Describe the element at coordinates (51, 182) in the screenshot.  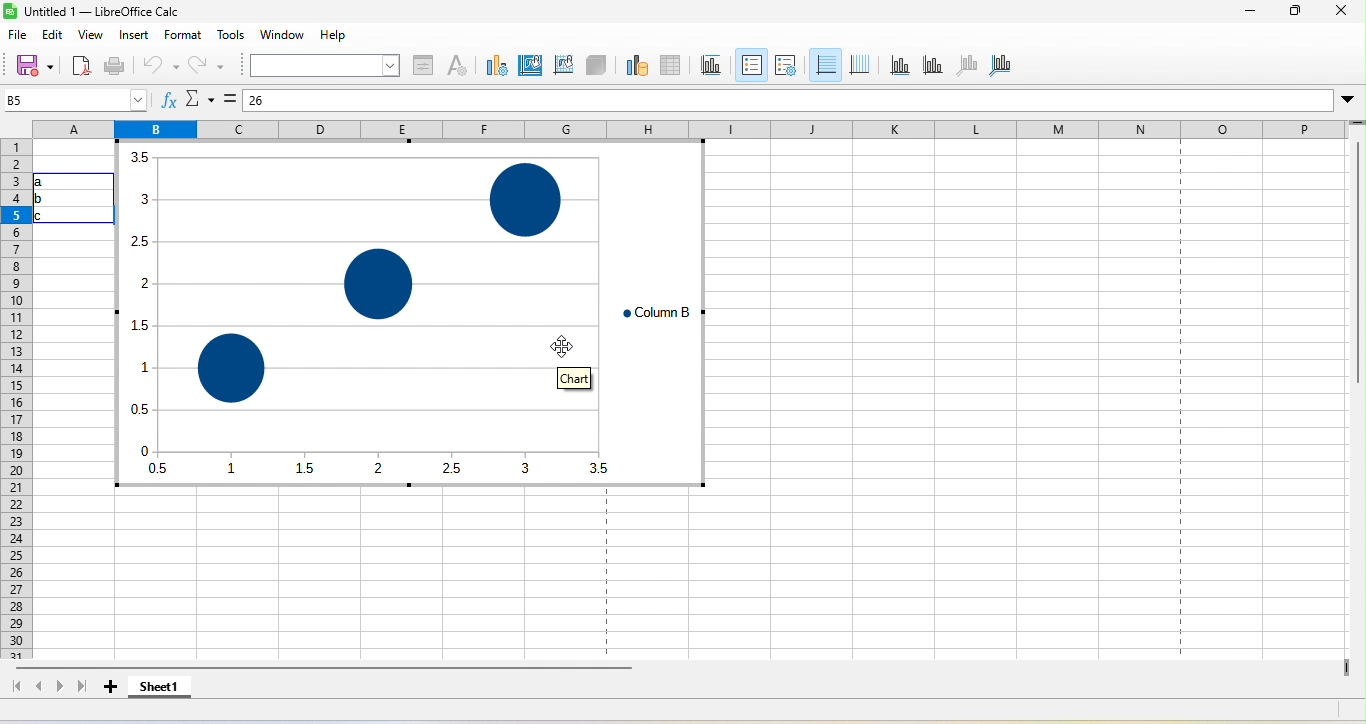
I see `a` at that location.